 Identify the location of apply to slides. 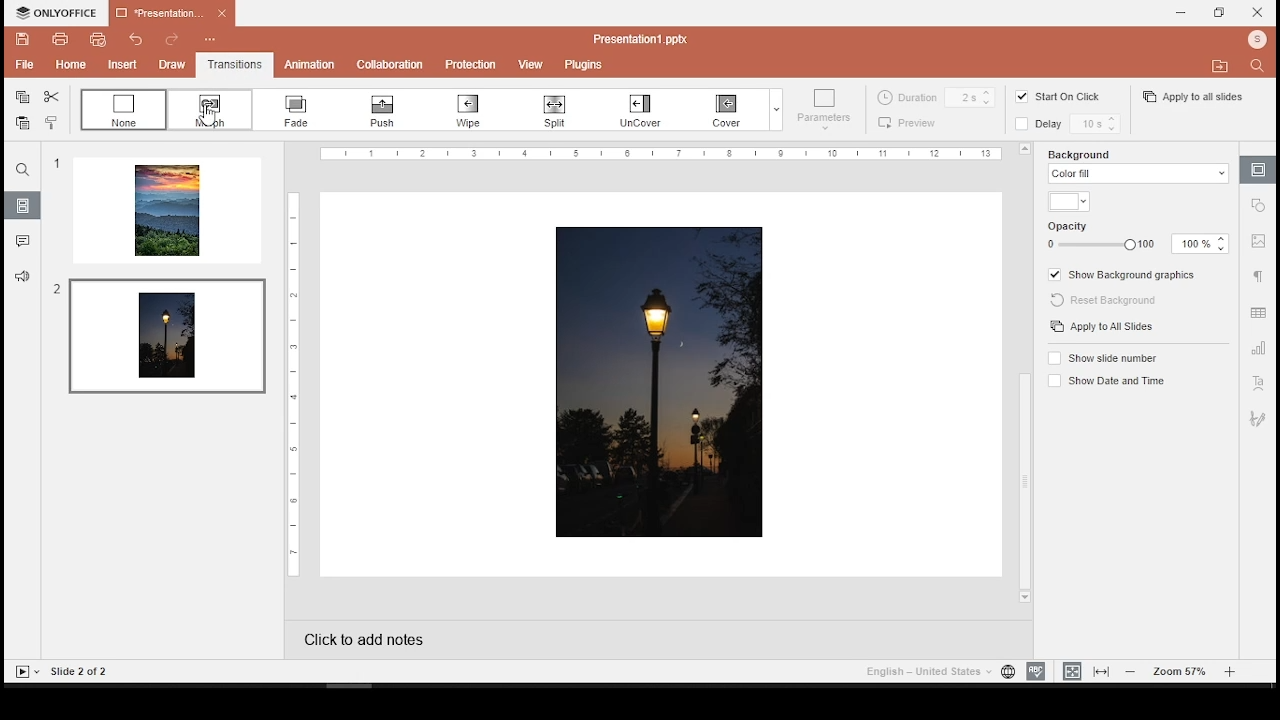
(1104, 327).